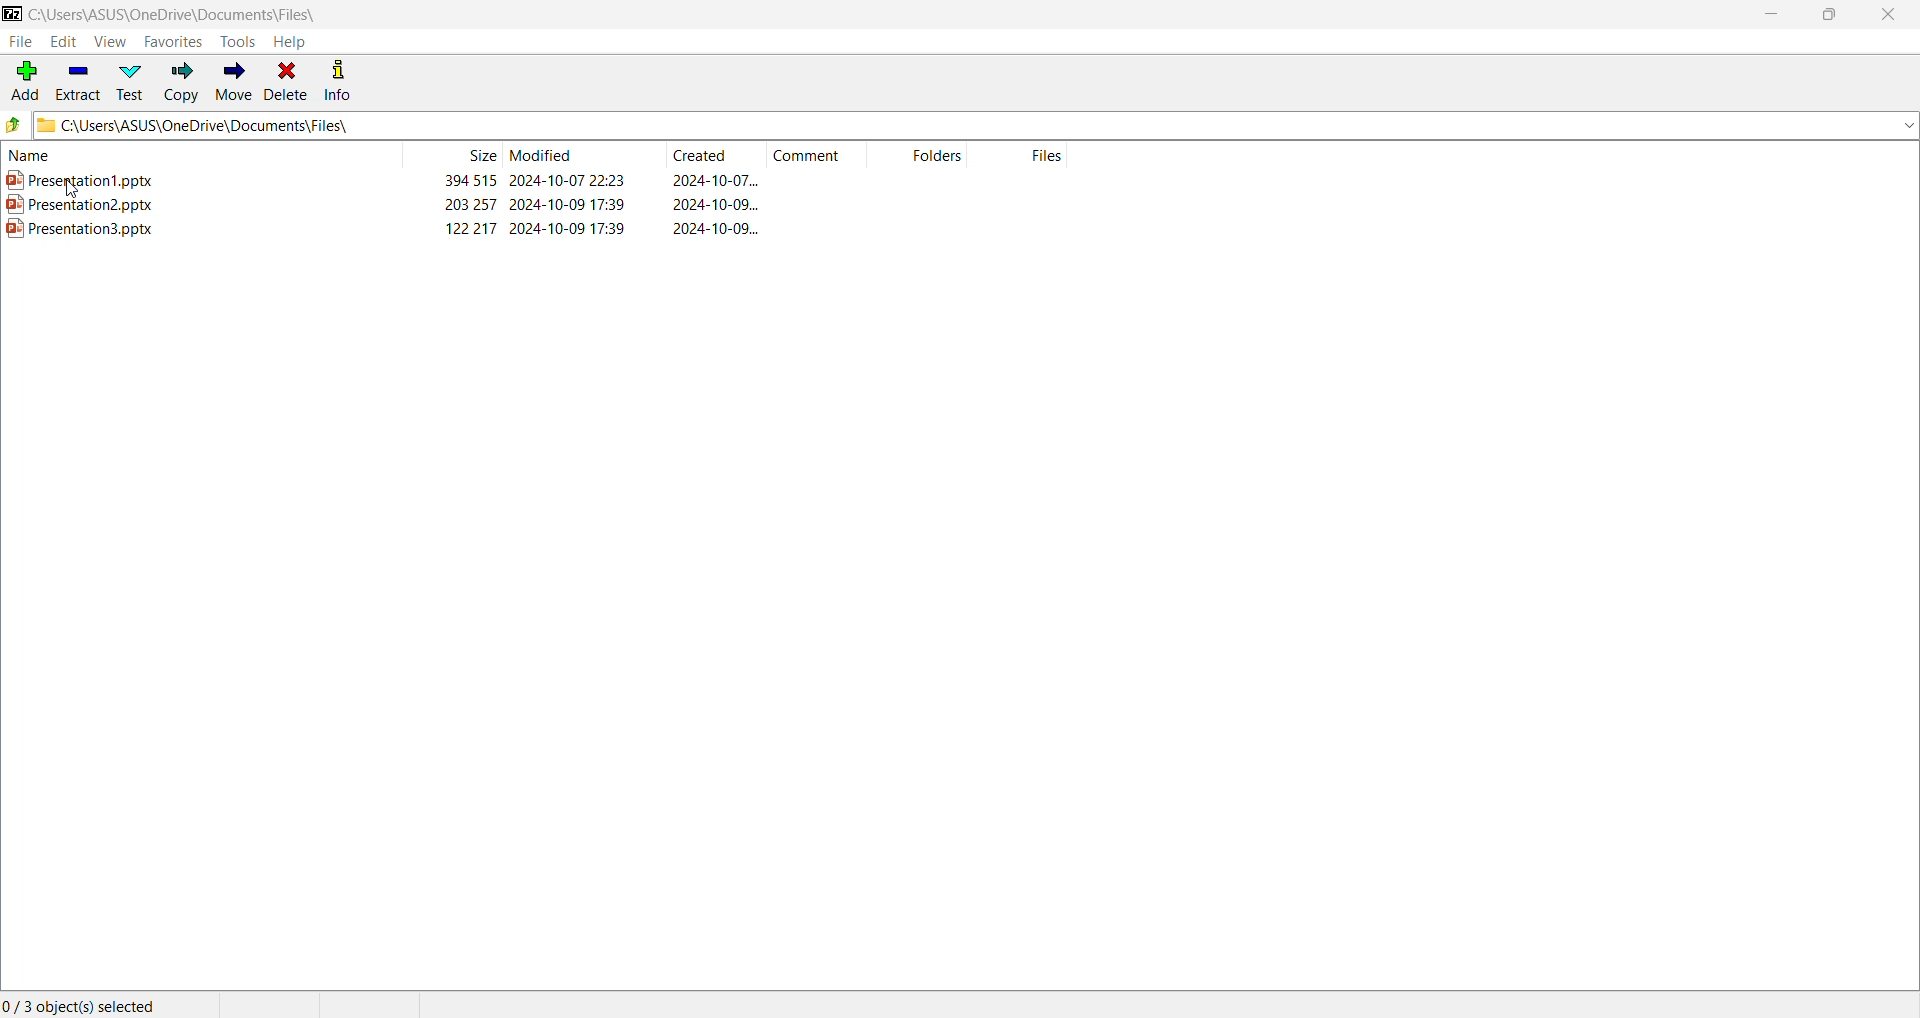  What do you see at coordinates (49, 155) in the screenshot?
I see `Name` at bounding box center [49, 155].